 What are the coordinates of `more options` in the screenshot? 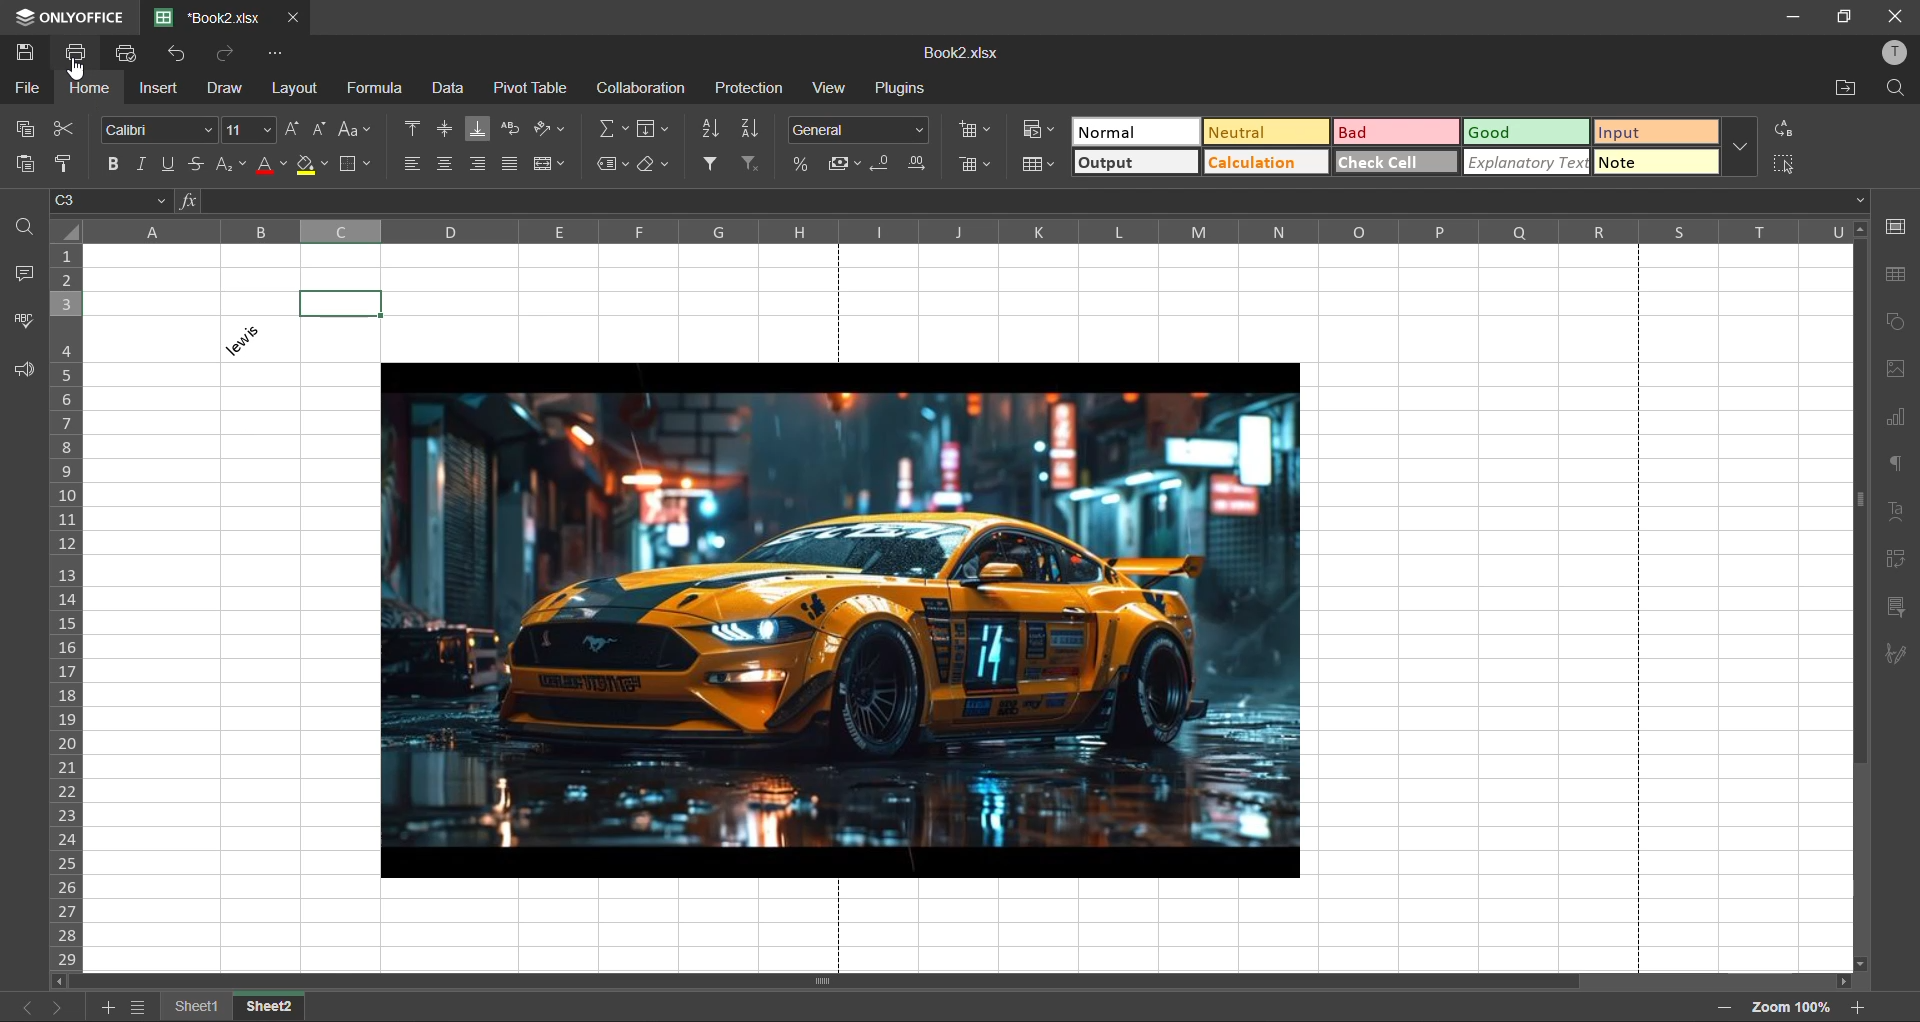 It's located at (1740, 149).